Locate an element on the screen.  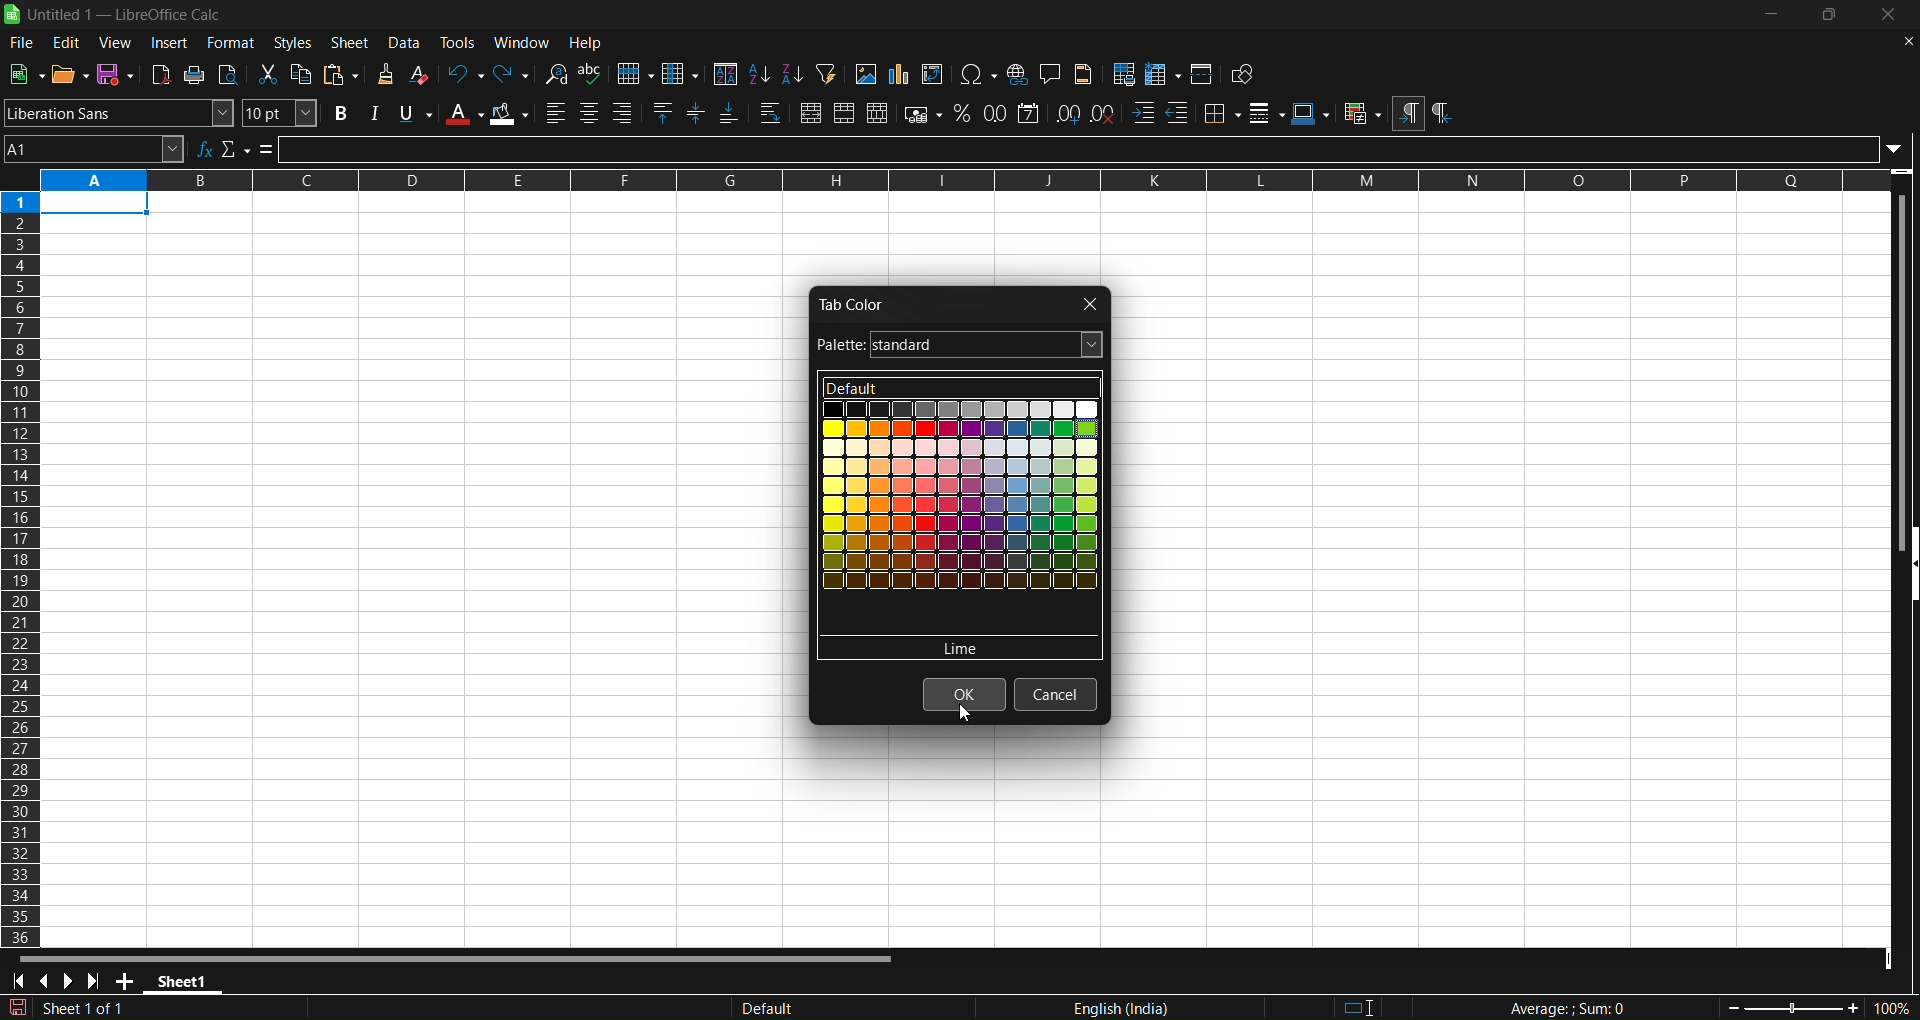
standard selection is located at coordinates (1371, 1005).